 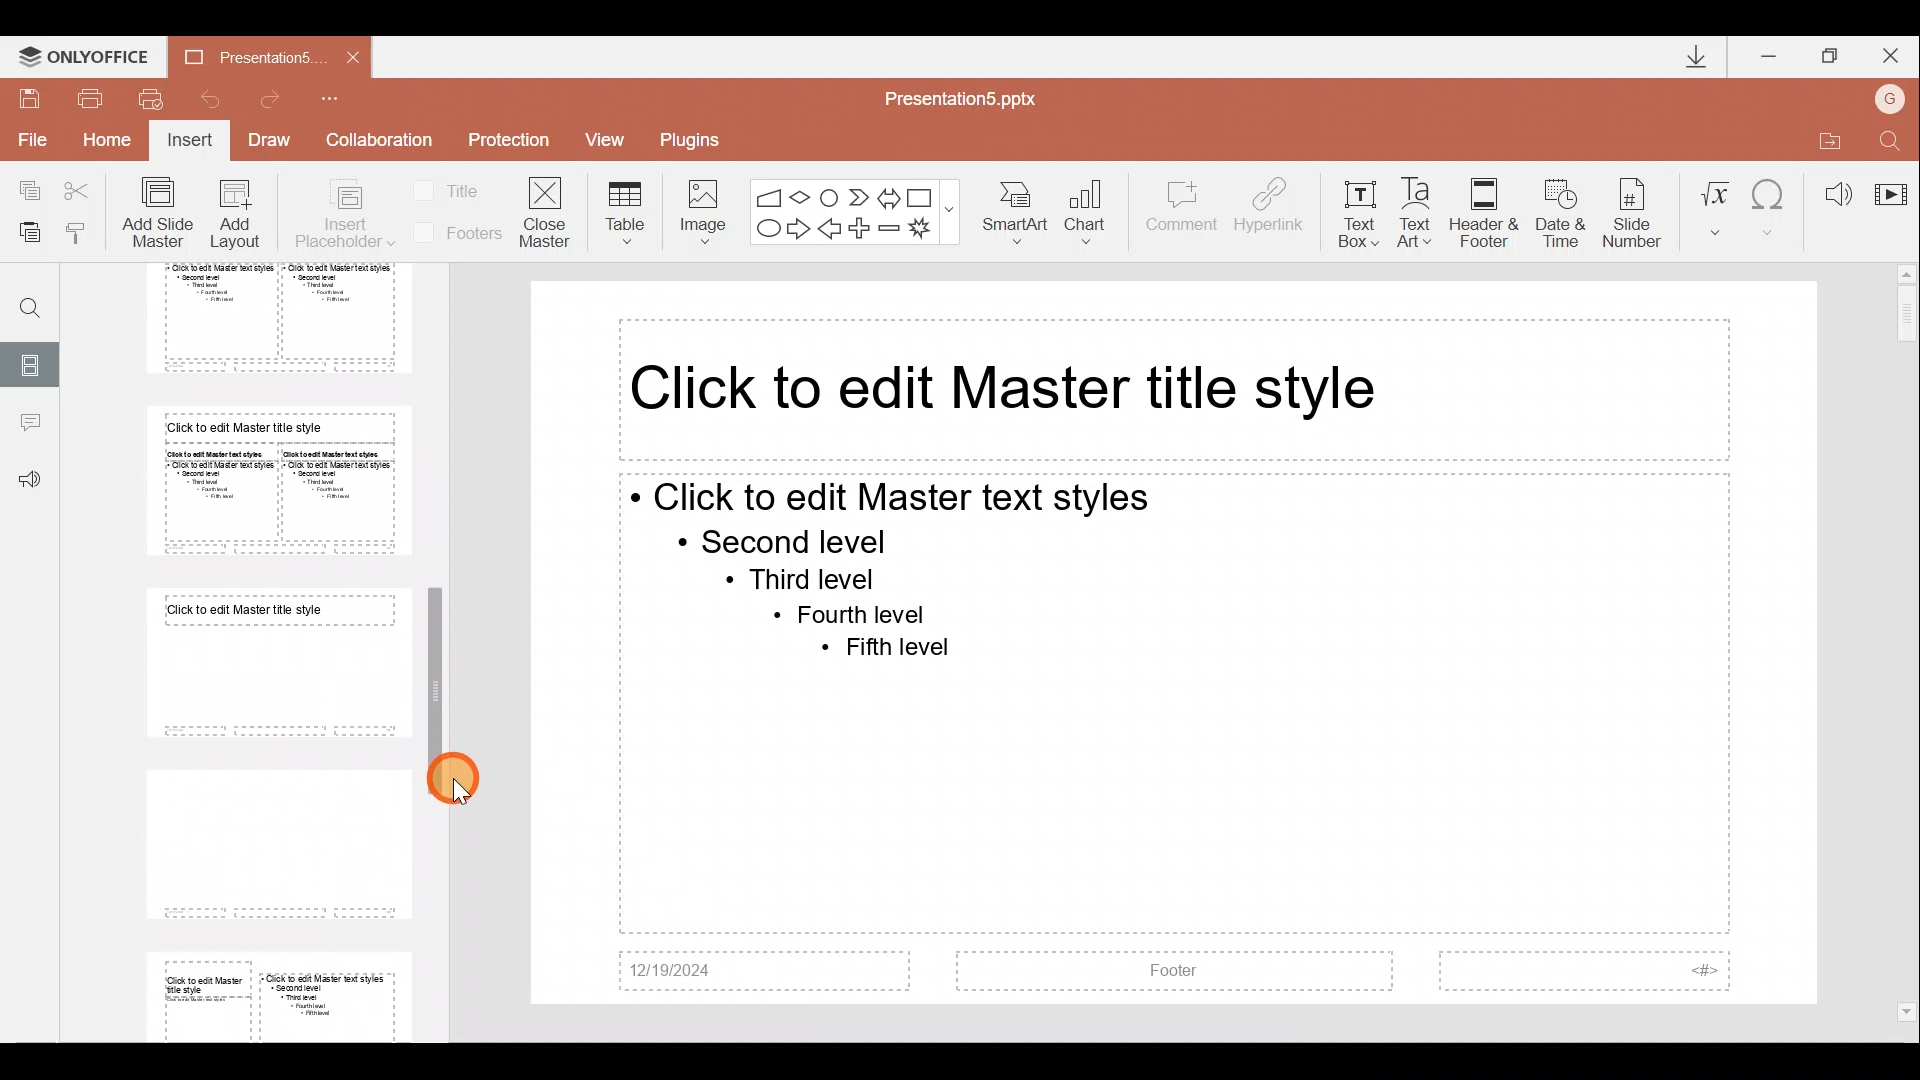 I want to click on Open file location, so click(x=1825, y=137).